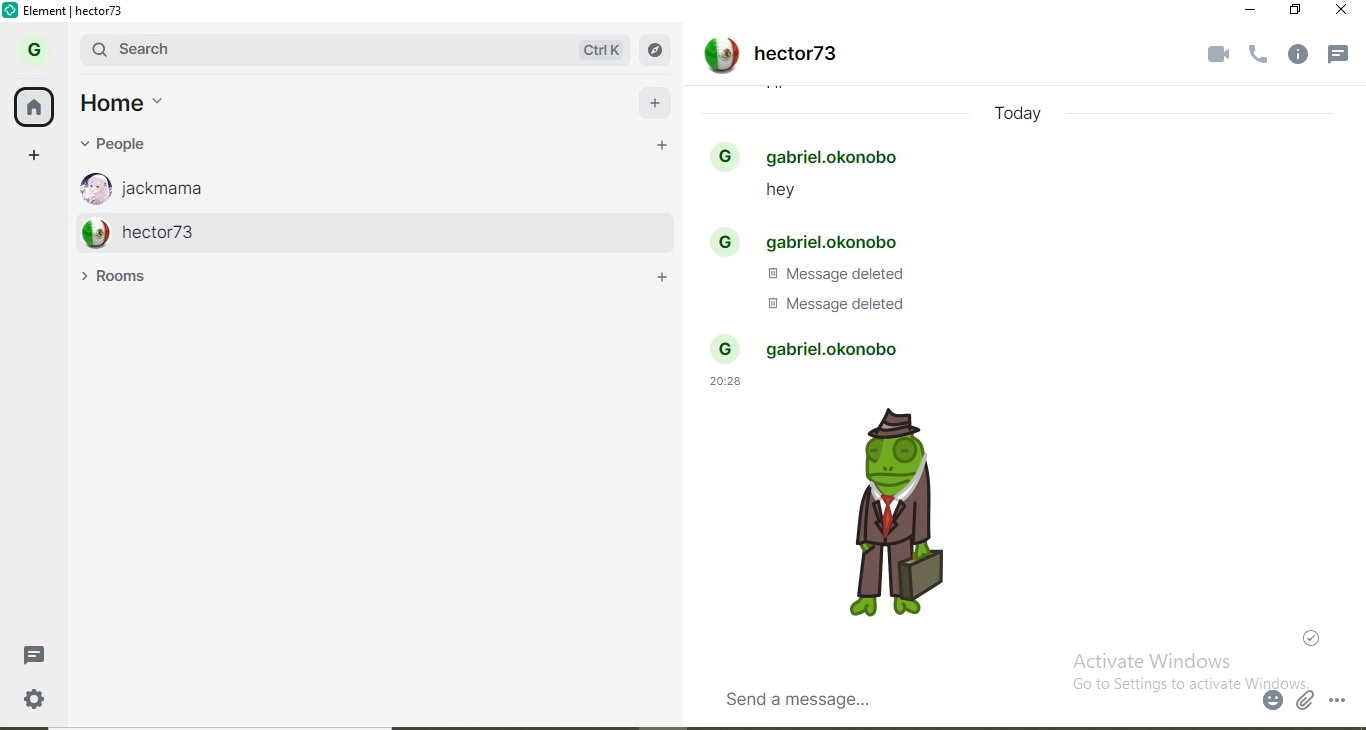 Image resolution: width=1366 pixels, height=730 pixels. I want to click on profile, so click(39, 47).